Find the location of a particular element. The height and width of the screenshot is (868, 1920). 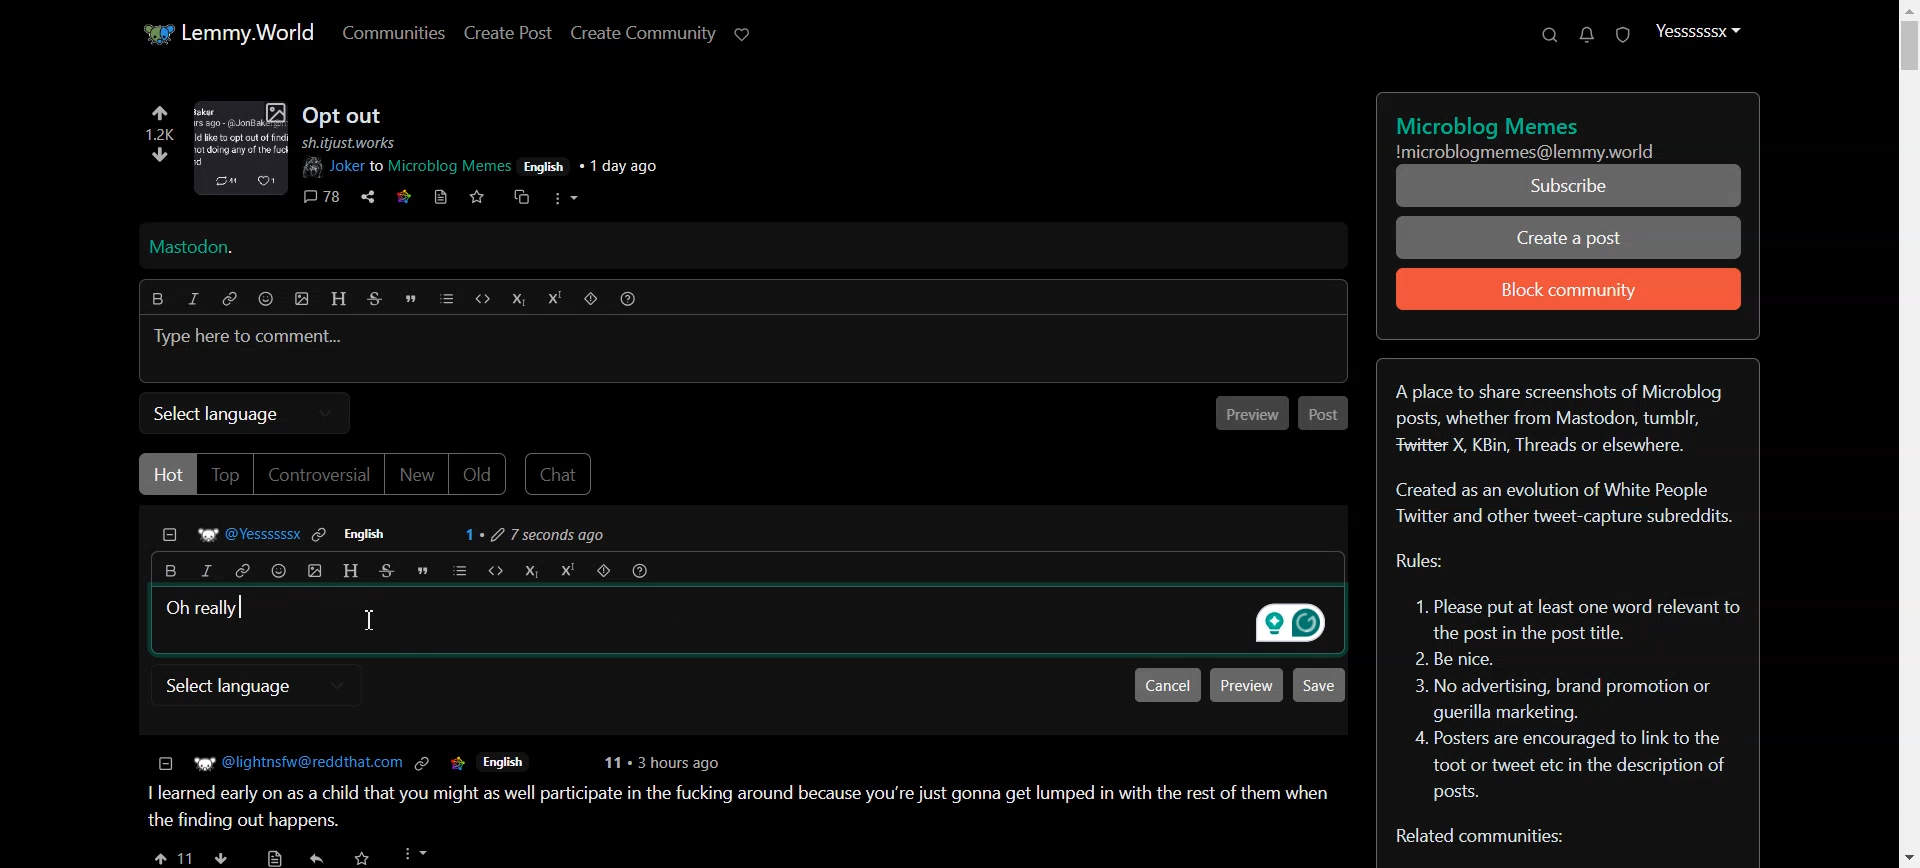

Italic is located at coordinates (192, 298).